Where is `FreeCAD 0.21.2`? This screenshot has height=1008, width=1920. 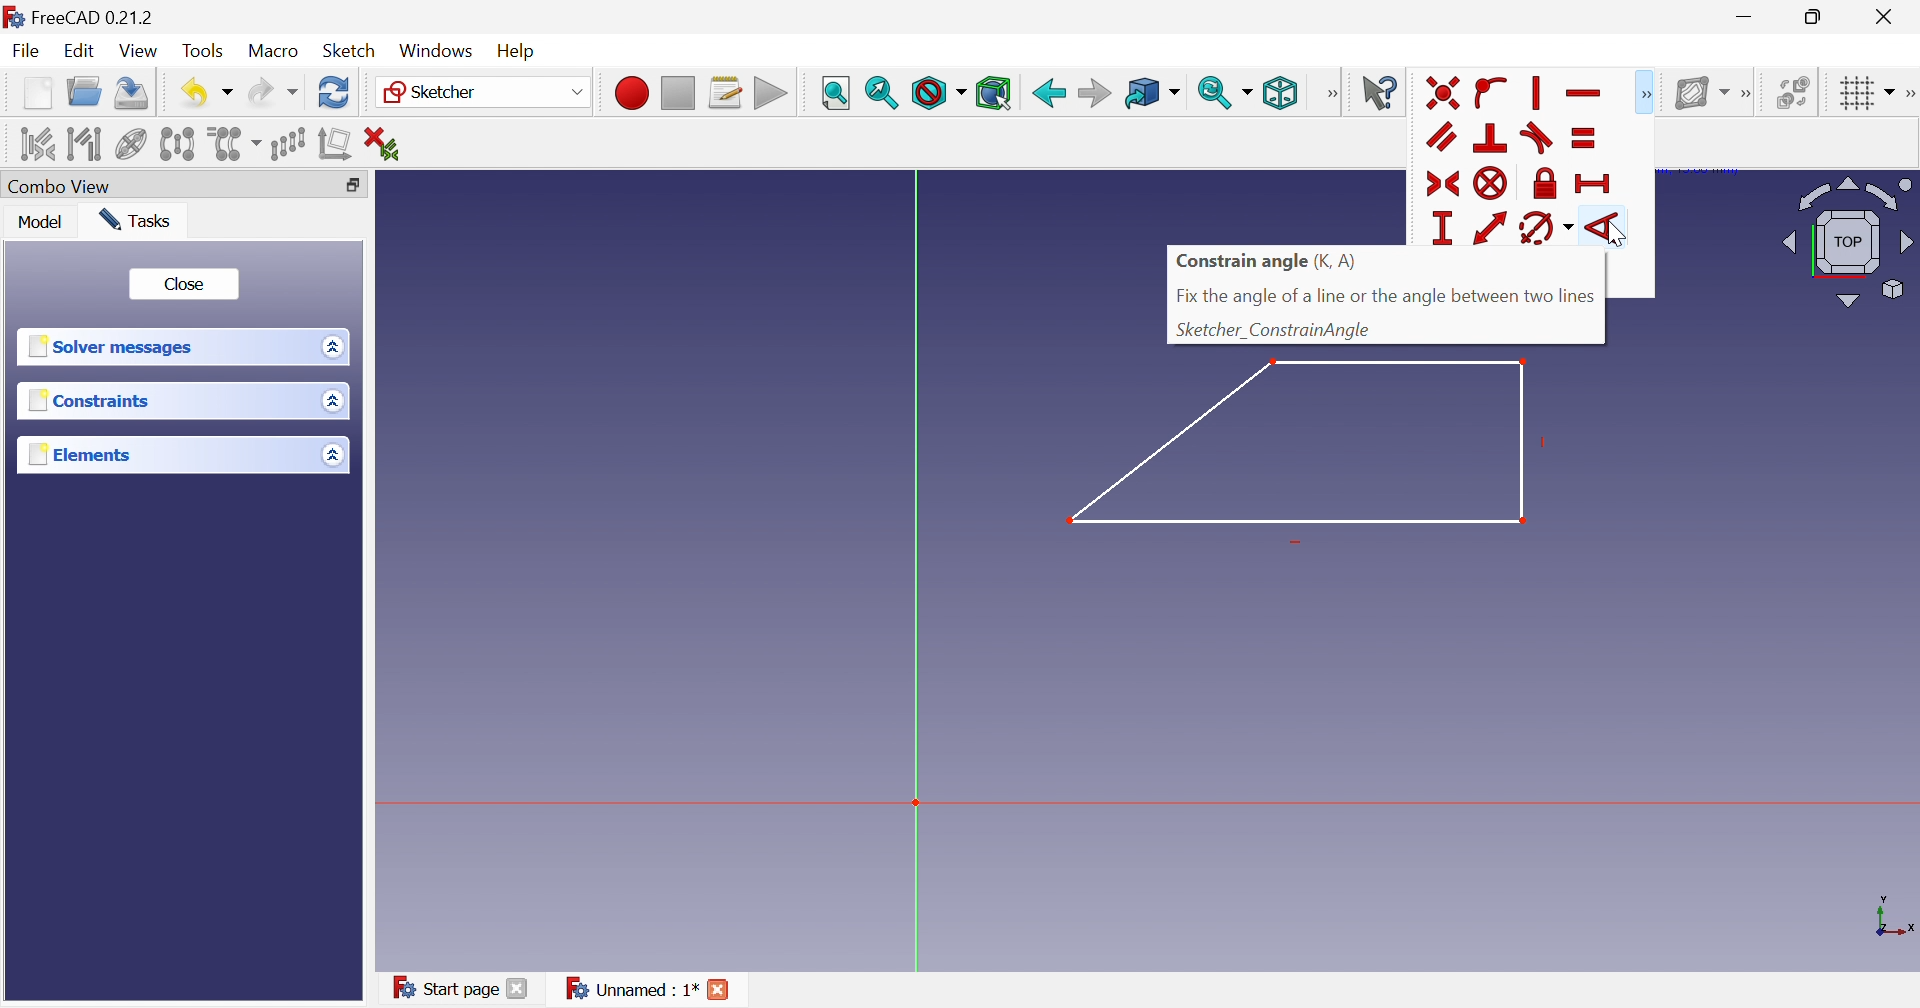
FreeCAD 0.21.2 is located at coordinates (85, 15).